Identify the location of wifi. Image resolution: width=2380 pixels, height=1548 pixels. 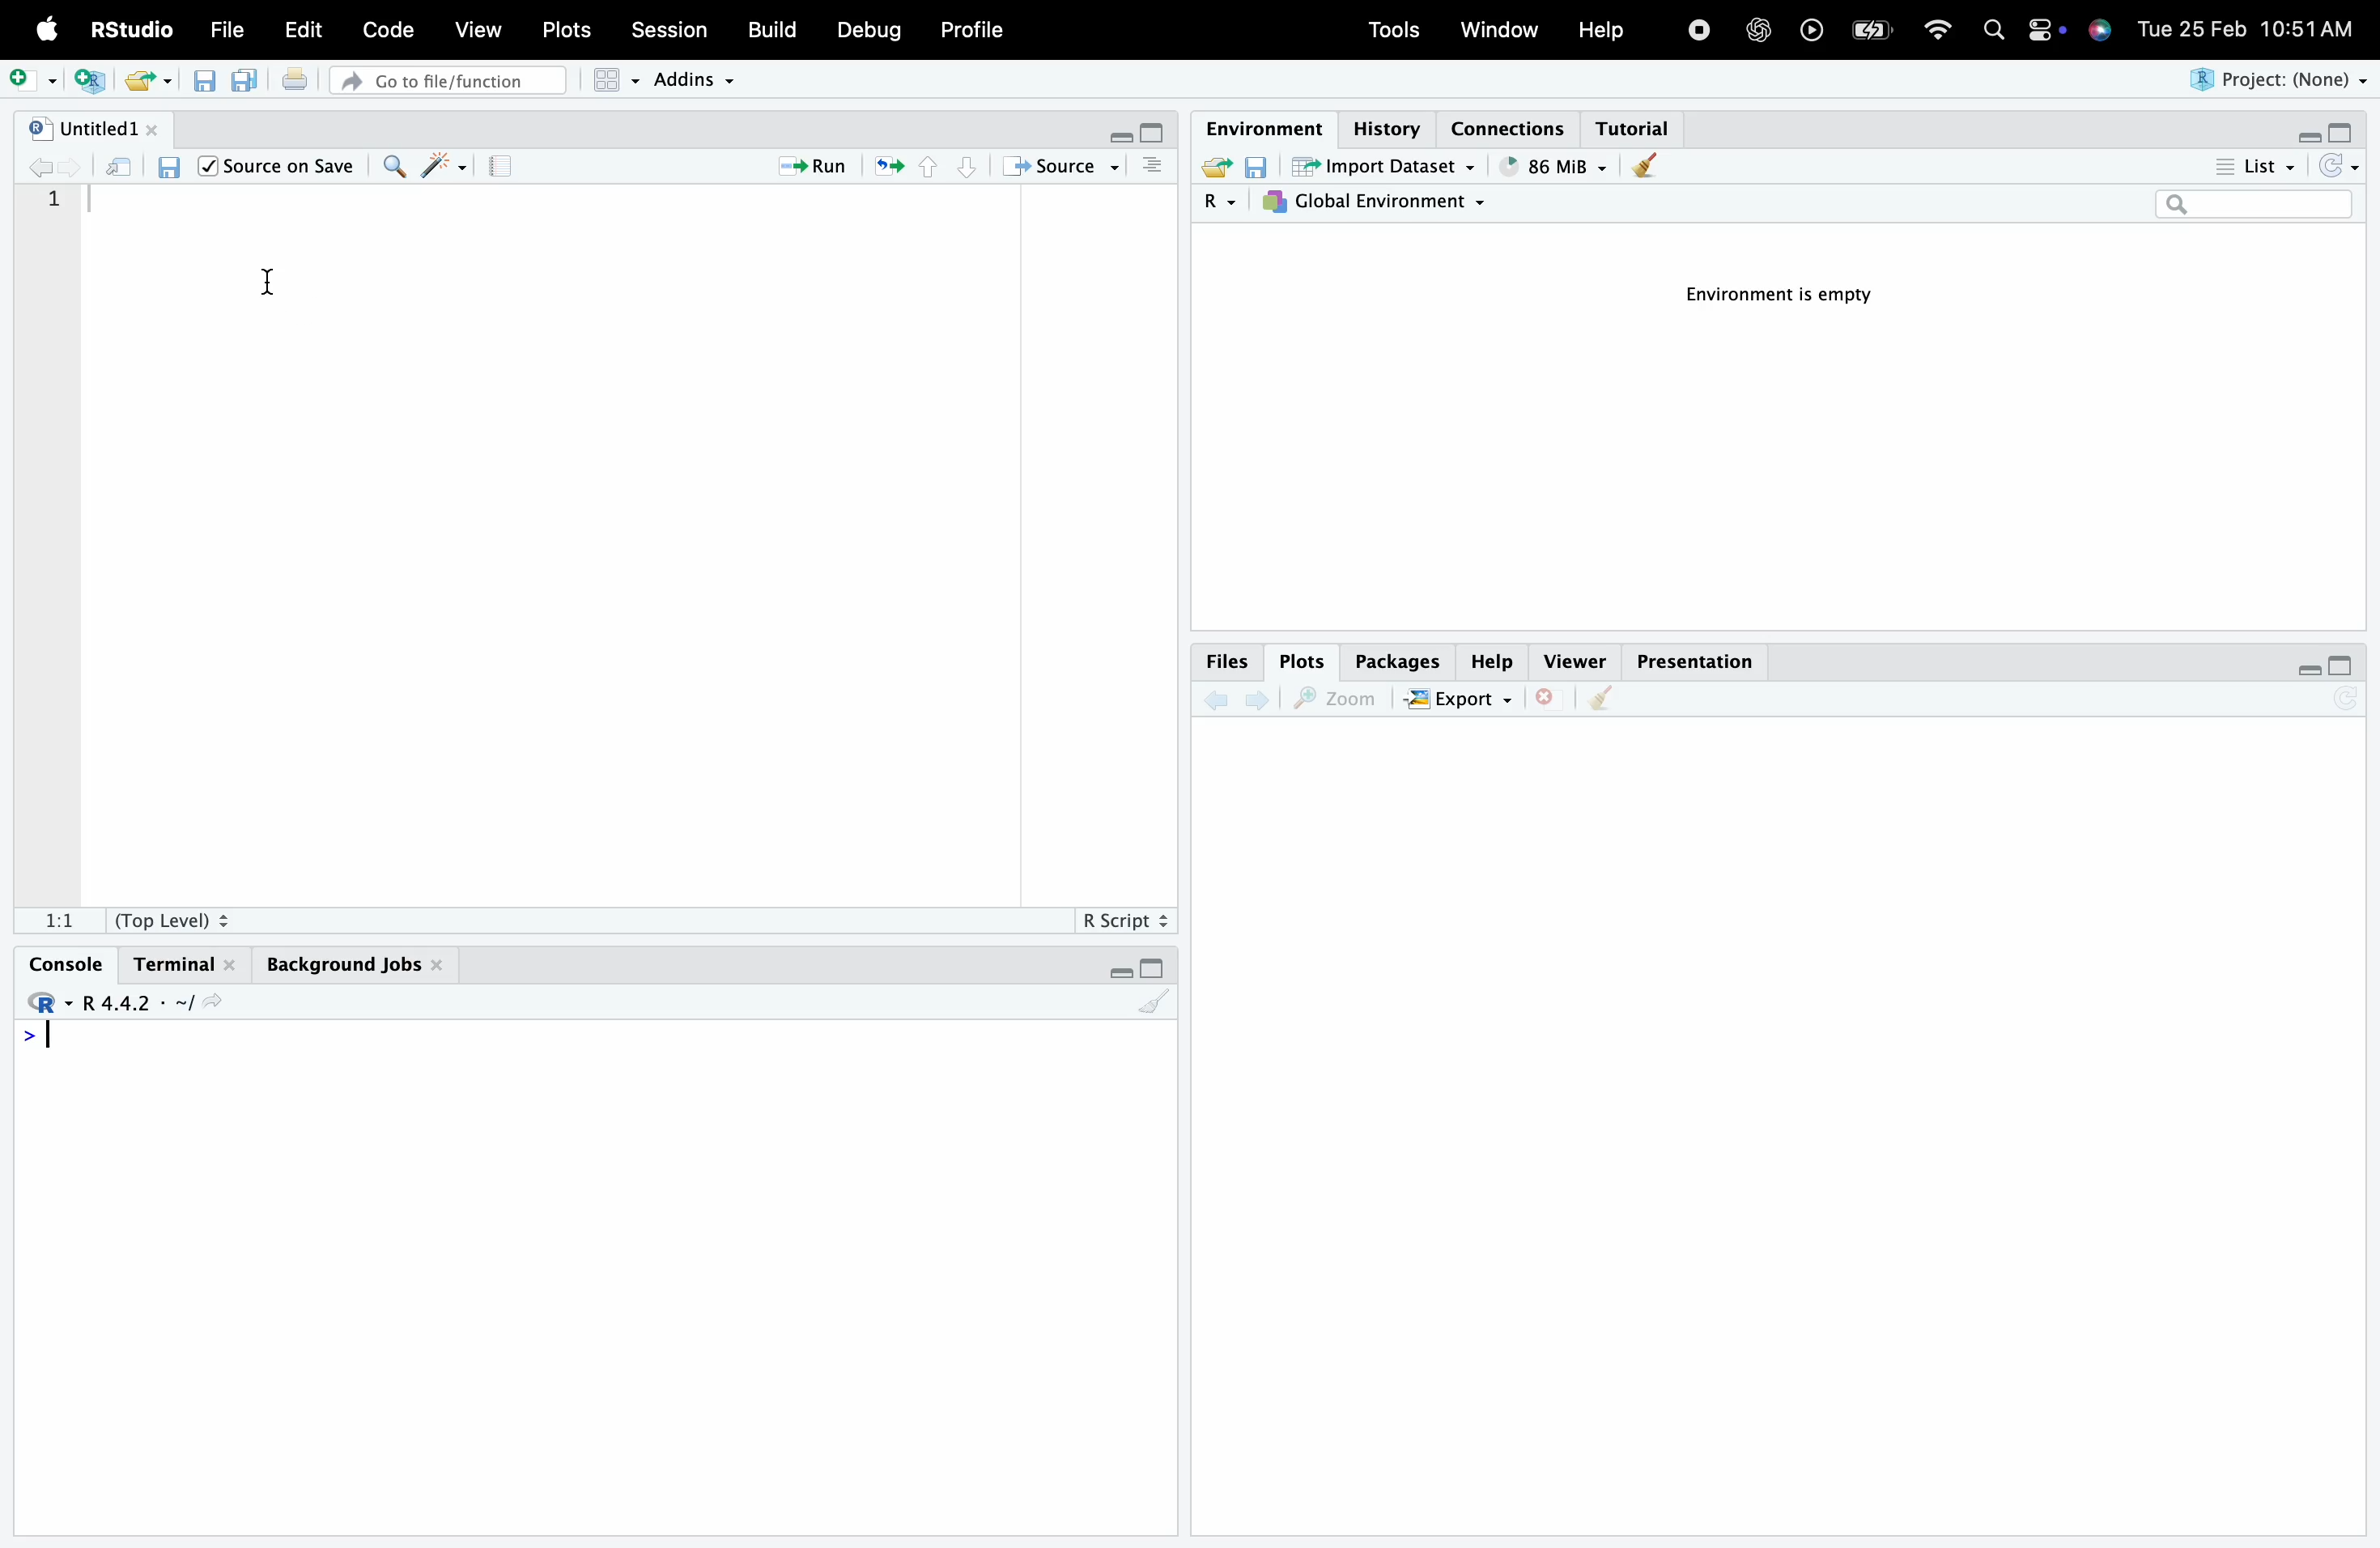
(1945, 31).